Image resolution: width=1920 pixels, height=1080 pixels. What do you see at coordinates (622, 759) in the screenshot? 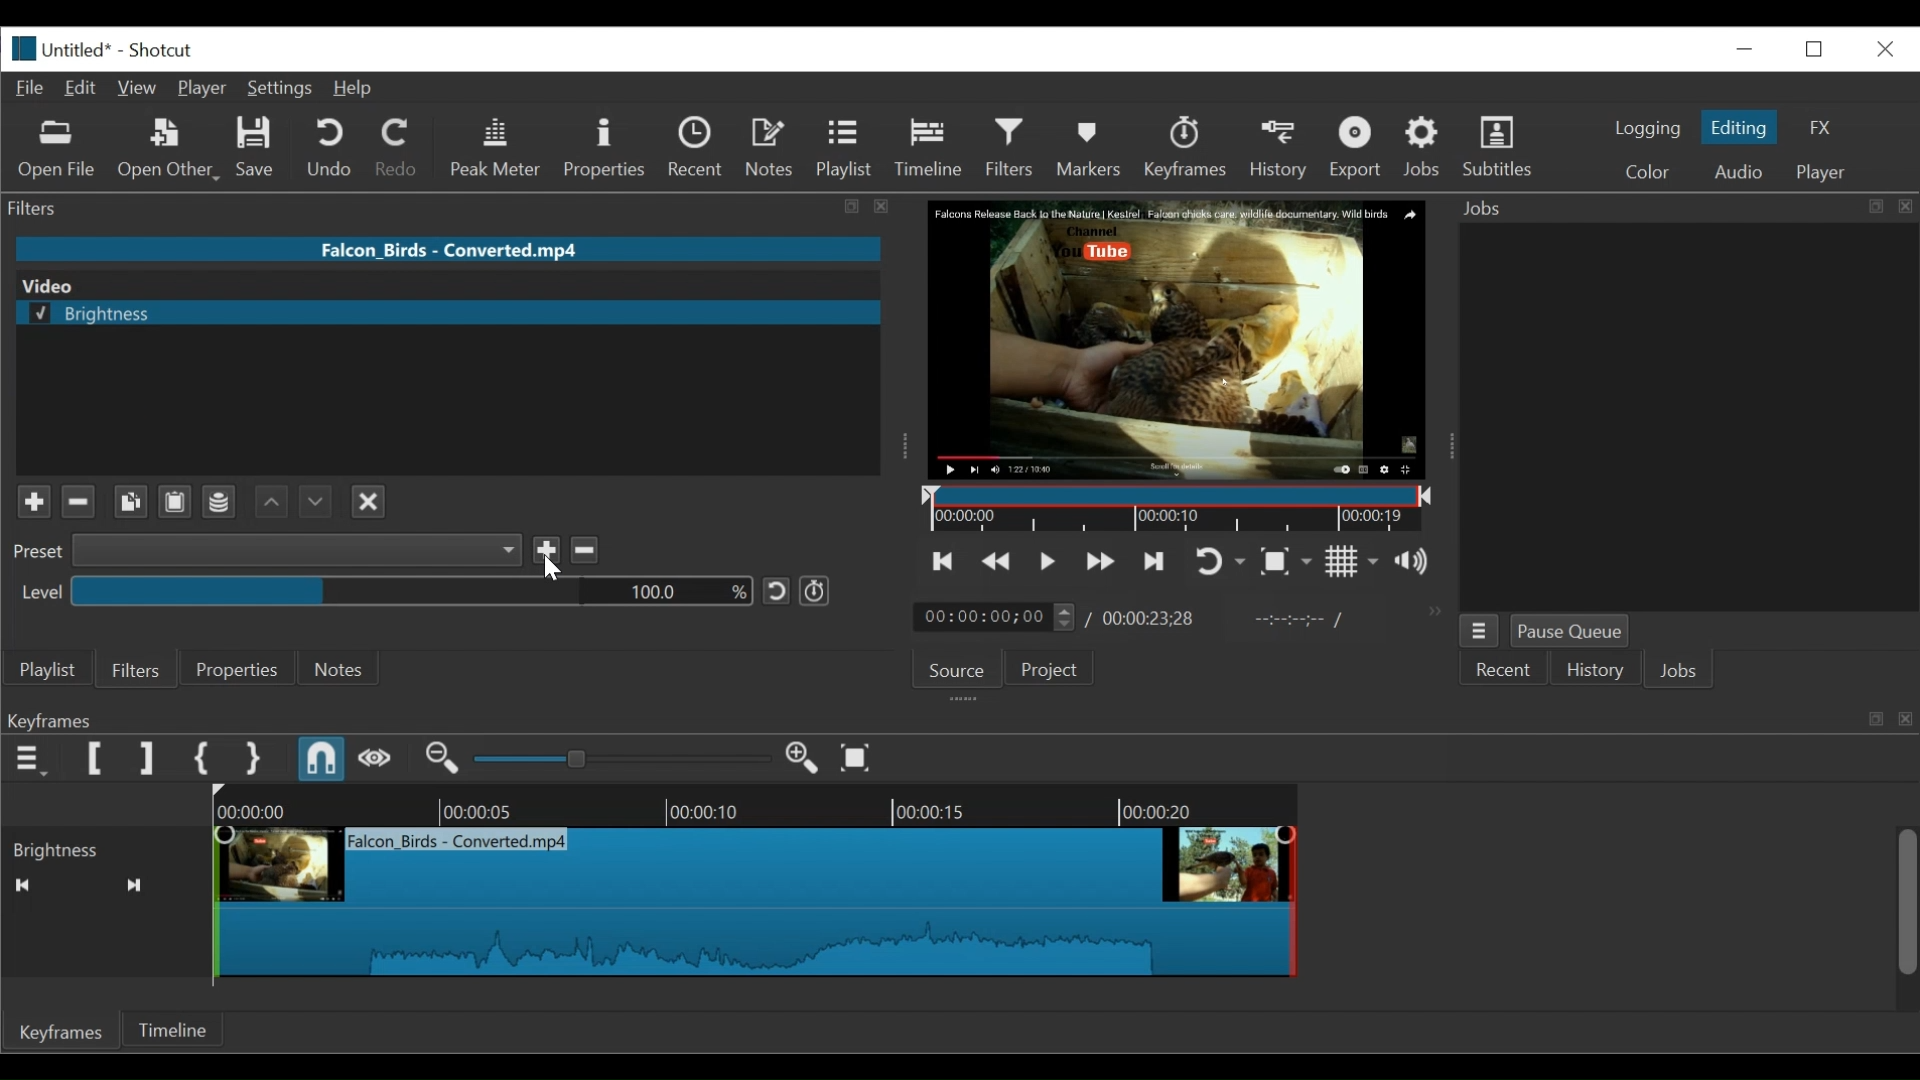
I see `Zoom keyframe slider` at bounding box center [622, 759].